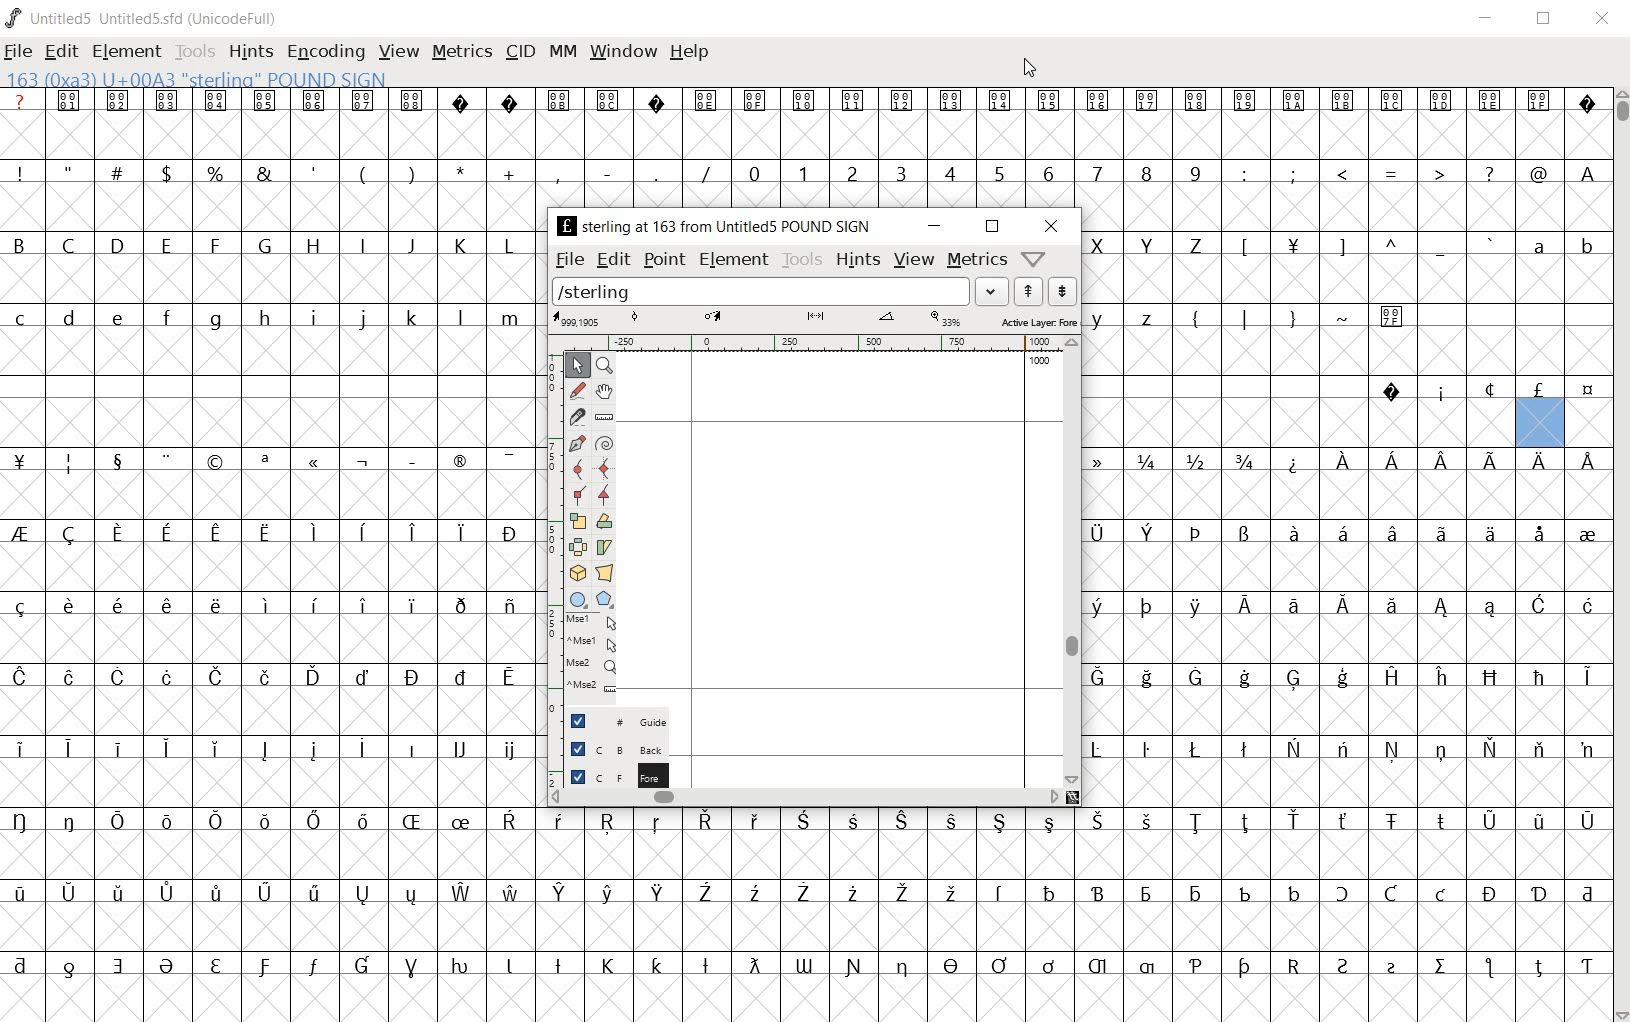 The width and height of the screenshot is (1630, 1022). Describe the element at coordinates (1389, 534) in the screenshot. I see `Symbol` at that location.